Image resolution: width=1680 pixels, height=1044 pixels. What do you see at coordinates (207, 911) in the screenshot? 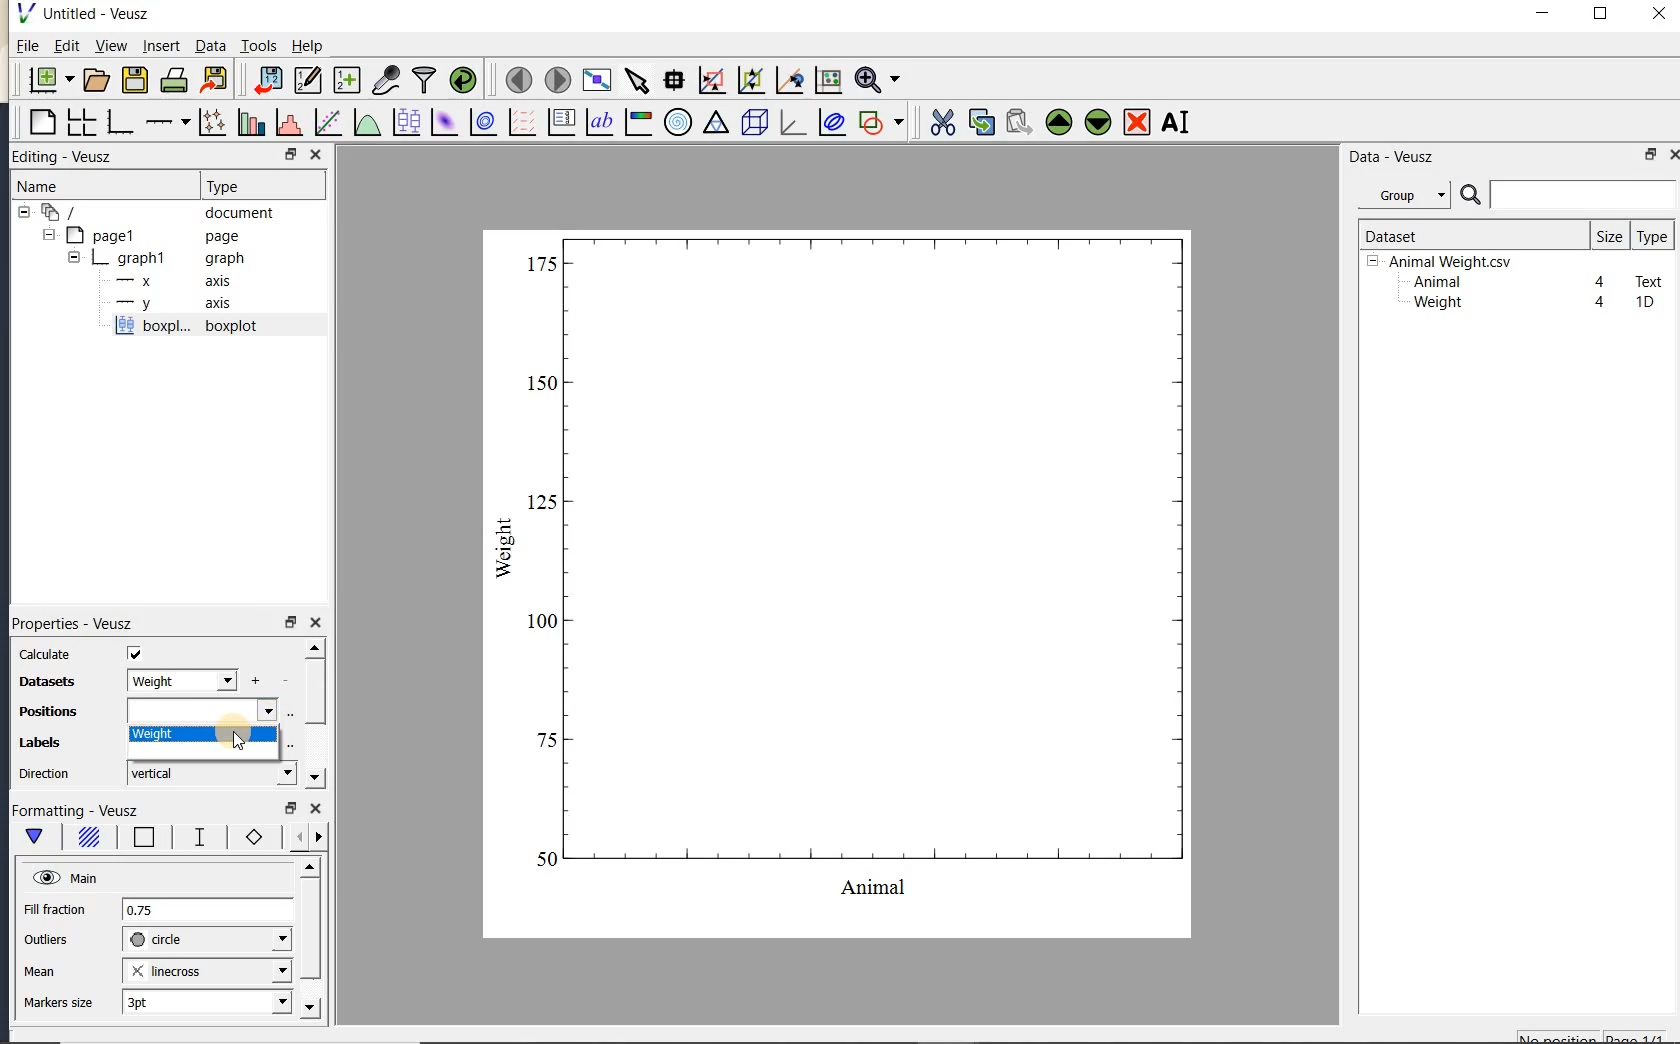
I see `0.75` at bounding box center [207, 911].